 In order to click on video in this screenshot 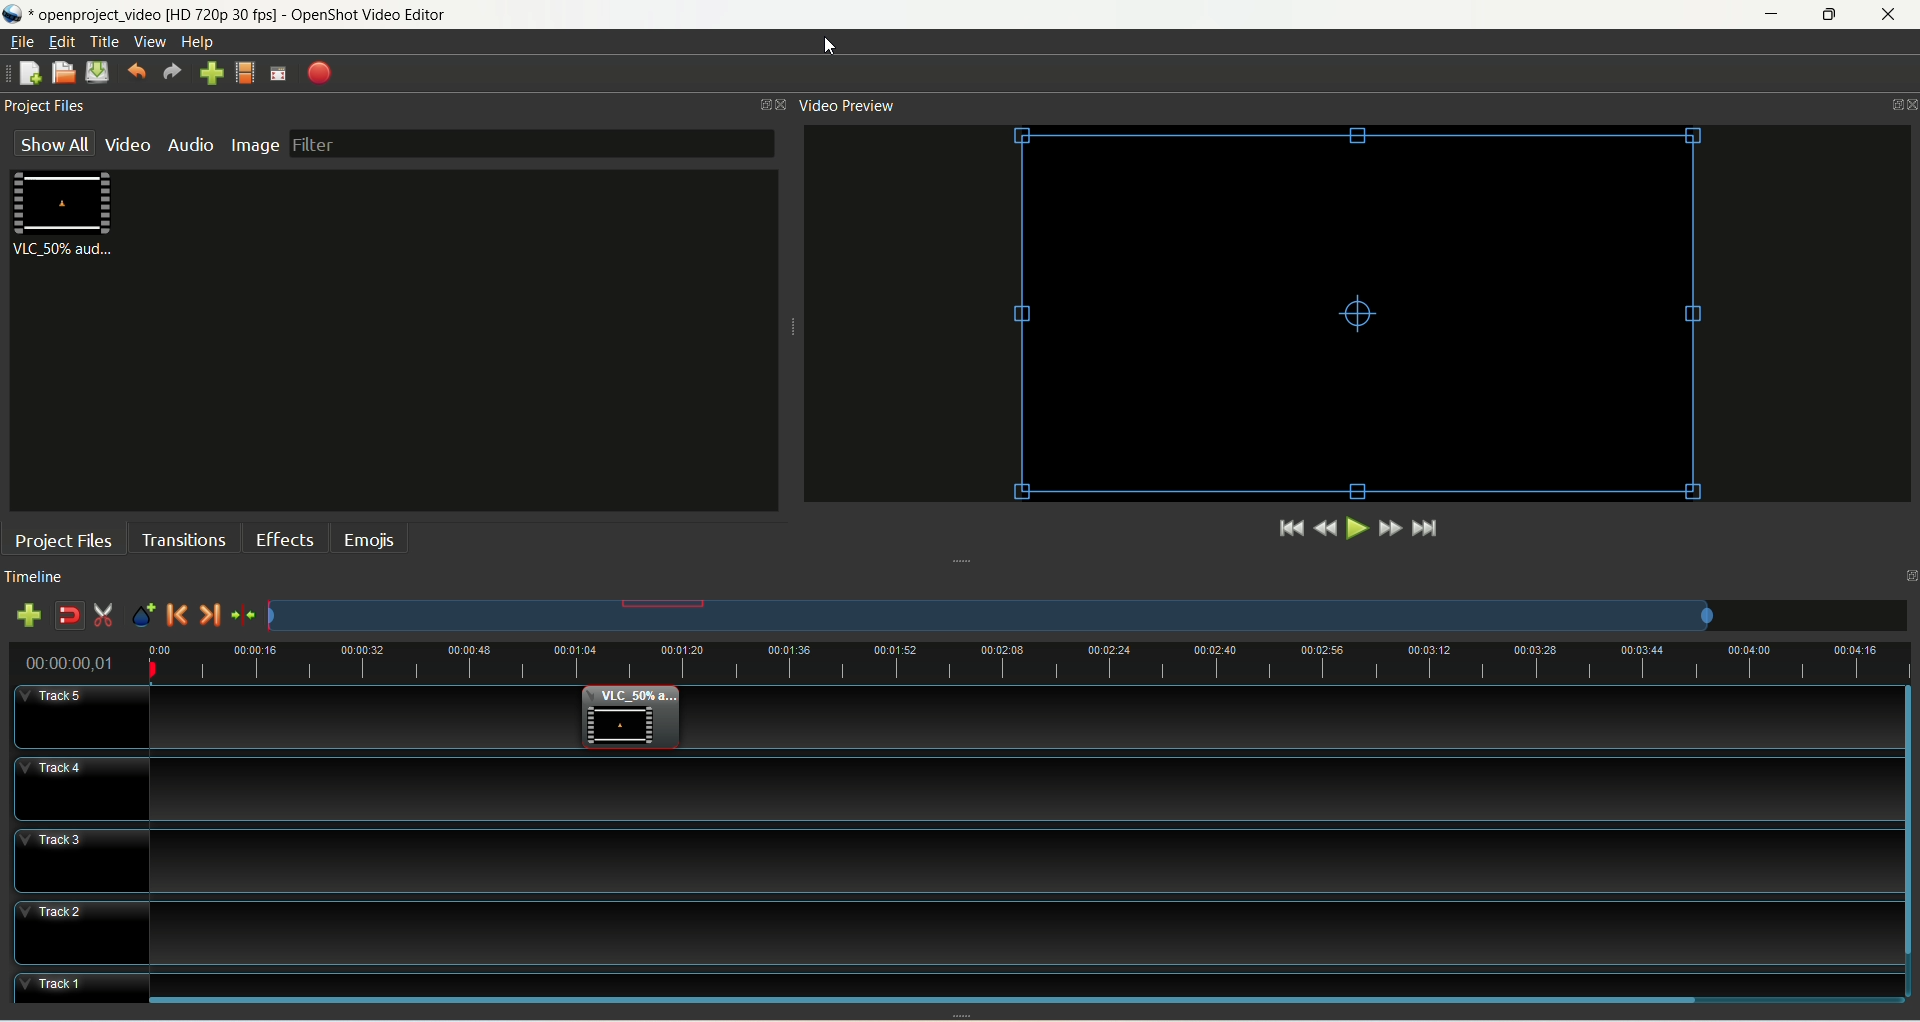, I will do `click(128, 147)`.